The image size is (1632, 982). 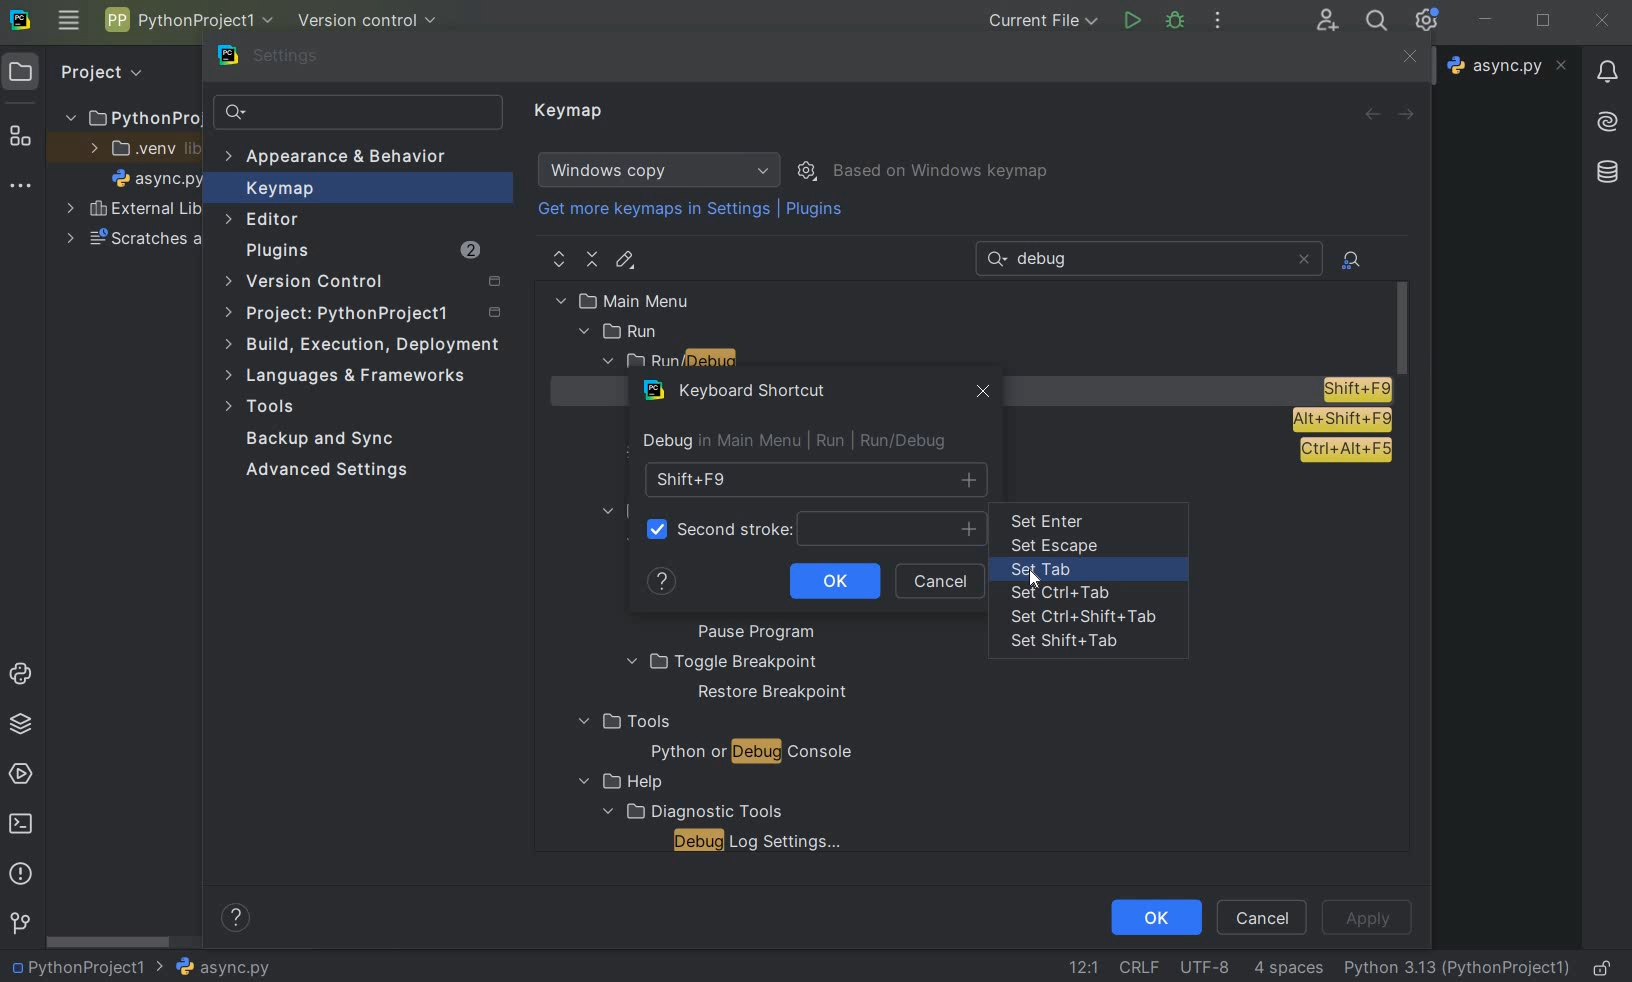 I want to click on indent, so click(x=1288, y=968).